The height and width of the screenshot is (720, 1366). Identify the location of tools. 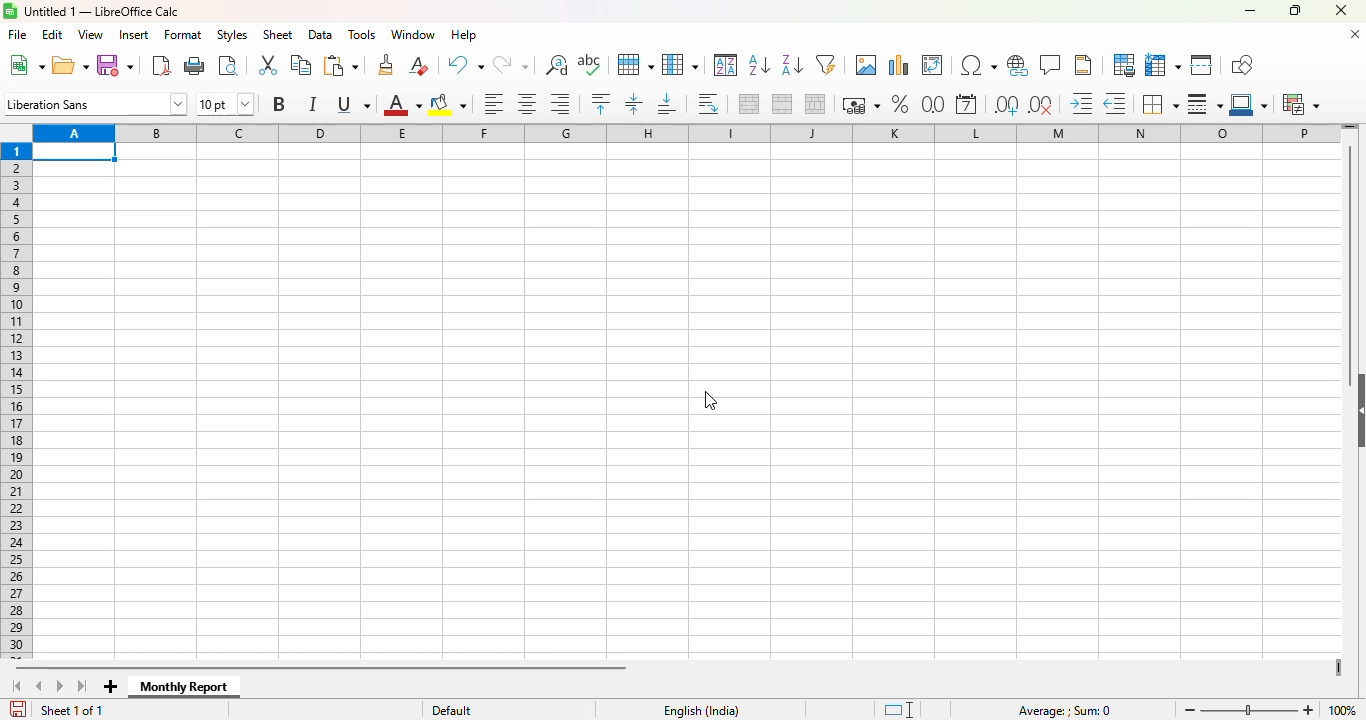
(362, 34).